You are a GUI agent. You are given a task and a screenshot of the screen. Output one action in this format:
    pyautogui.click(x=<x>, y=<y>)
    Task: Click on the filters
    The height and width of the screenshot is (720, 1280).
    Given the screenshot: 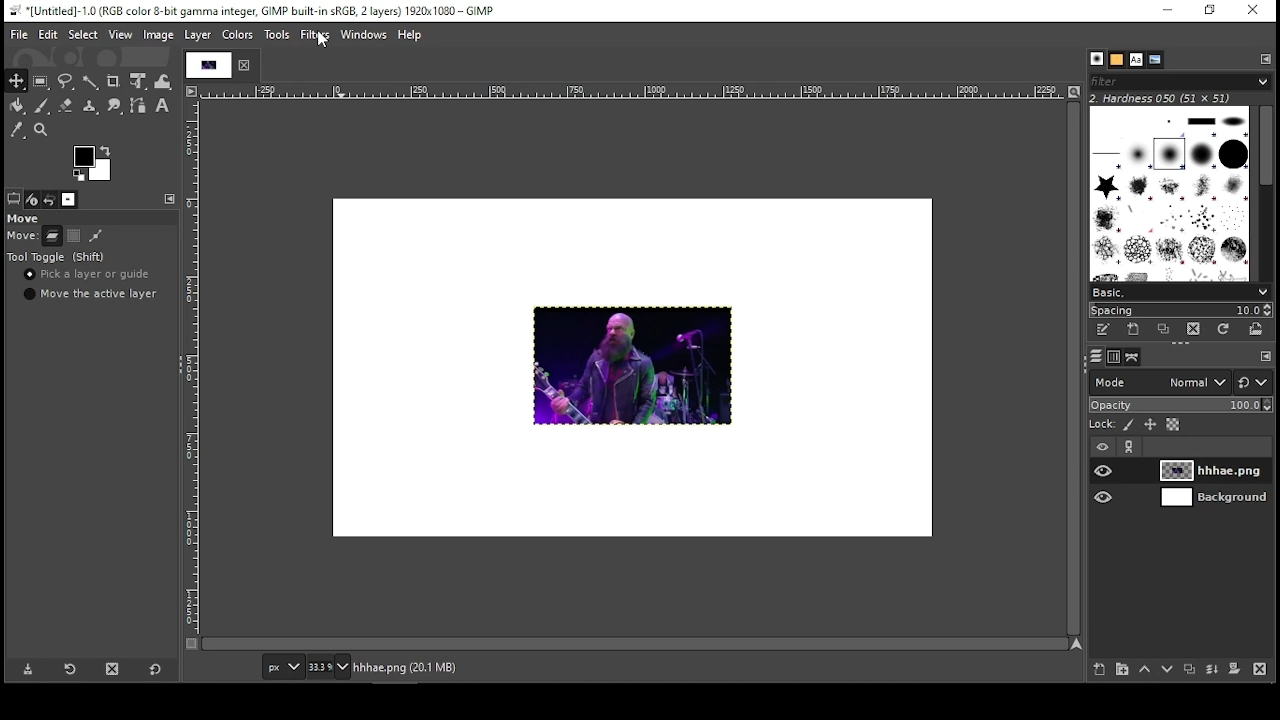 What is the action you would take?
    pyautogui.click(x=314, y=36)
    